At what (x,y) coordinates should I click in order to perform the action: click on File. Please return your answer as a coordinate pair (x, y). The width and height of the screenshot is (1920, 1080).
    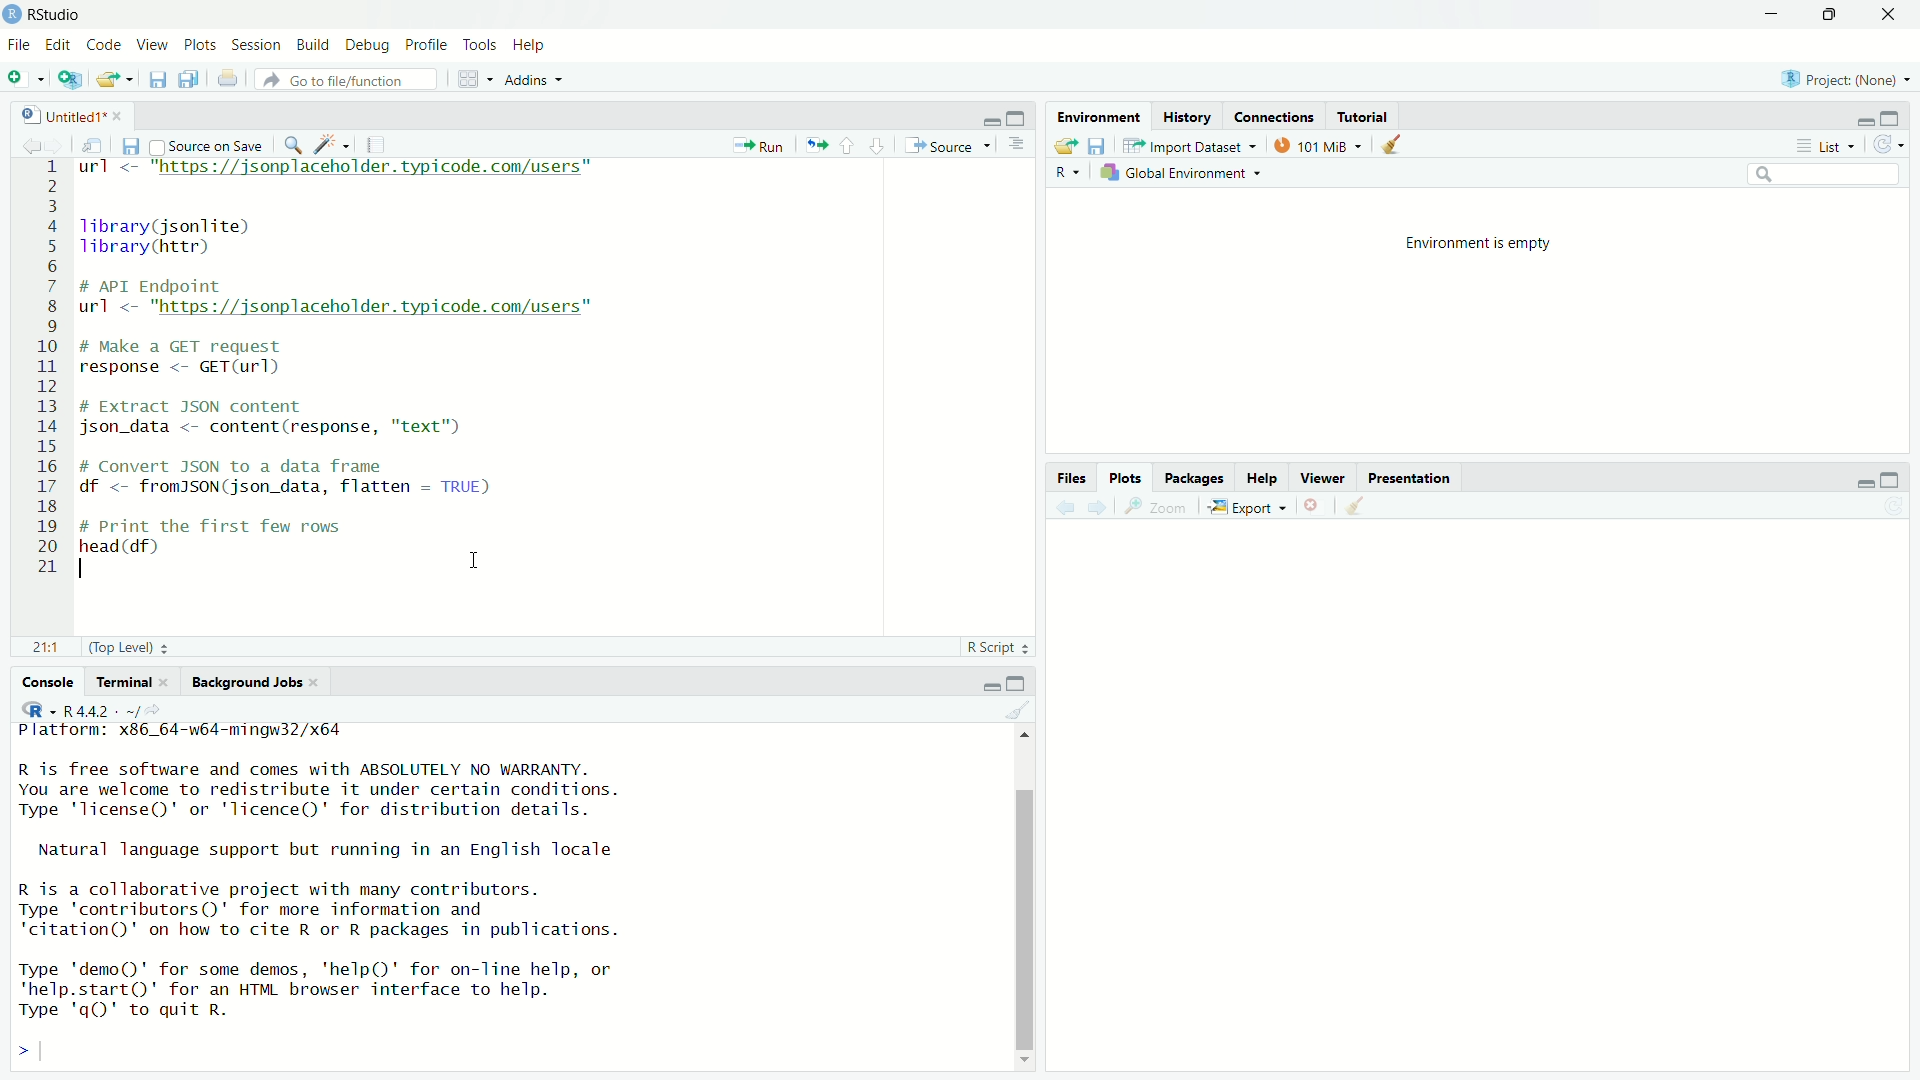
    Looking at the image, I should click on (20, 44).